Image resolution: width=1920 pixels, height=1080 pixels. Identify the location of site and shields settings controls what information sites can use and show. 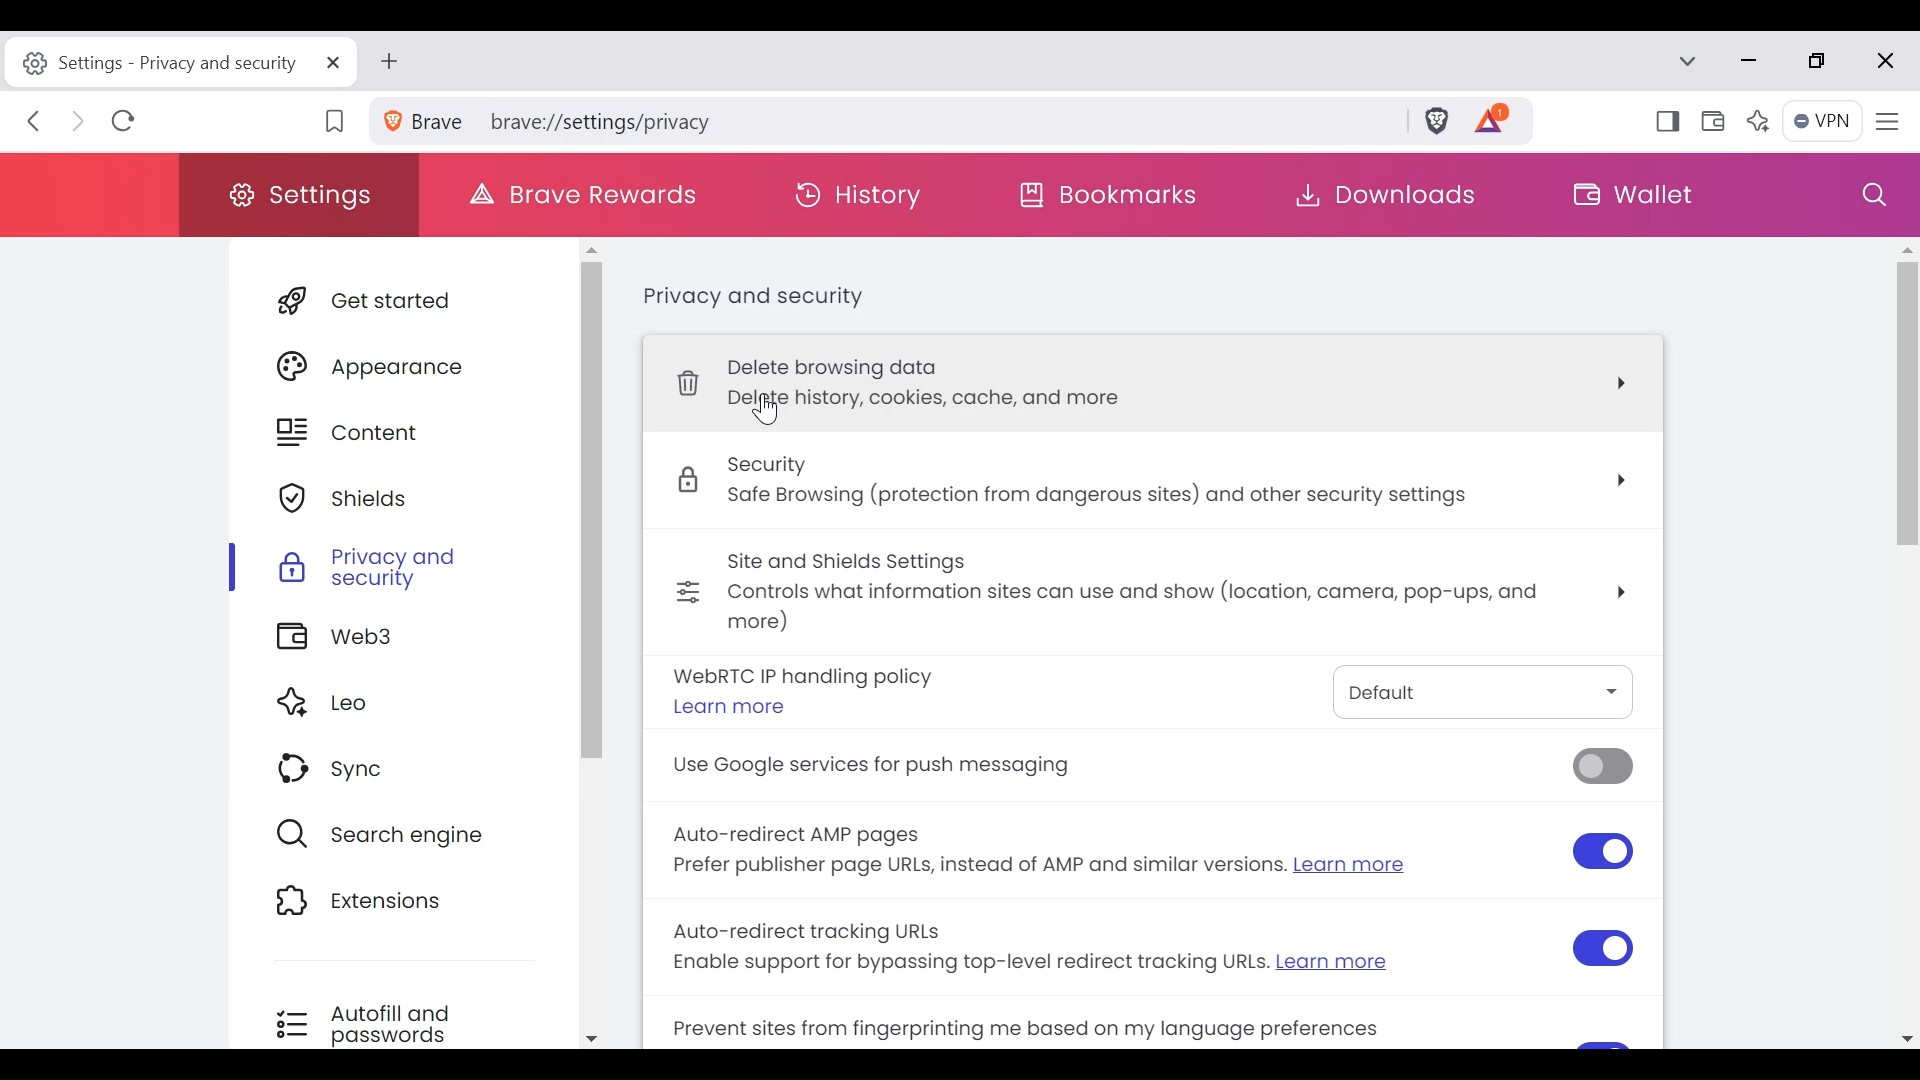
(1153, 594).